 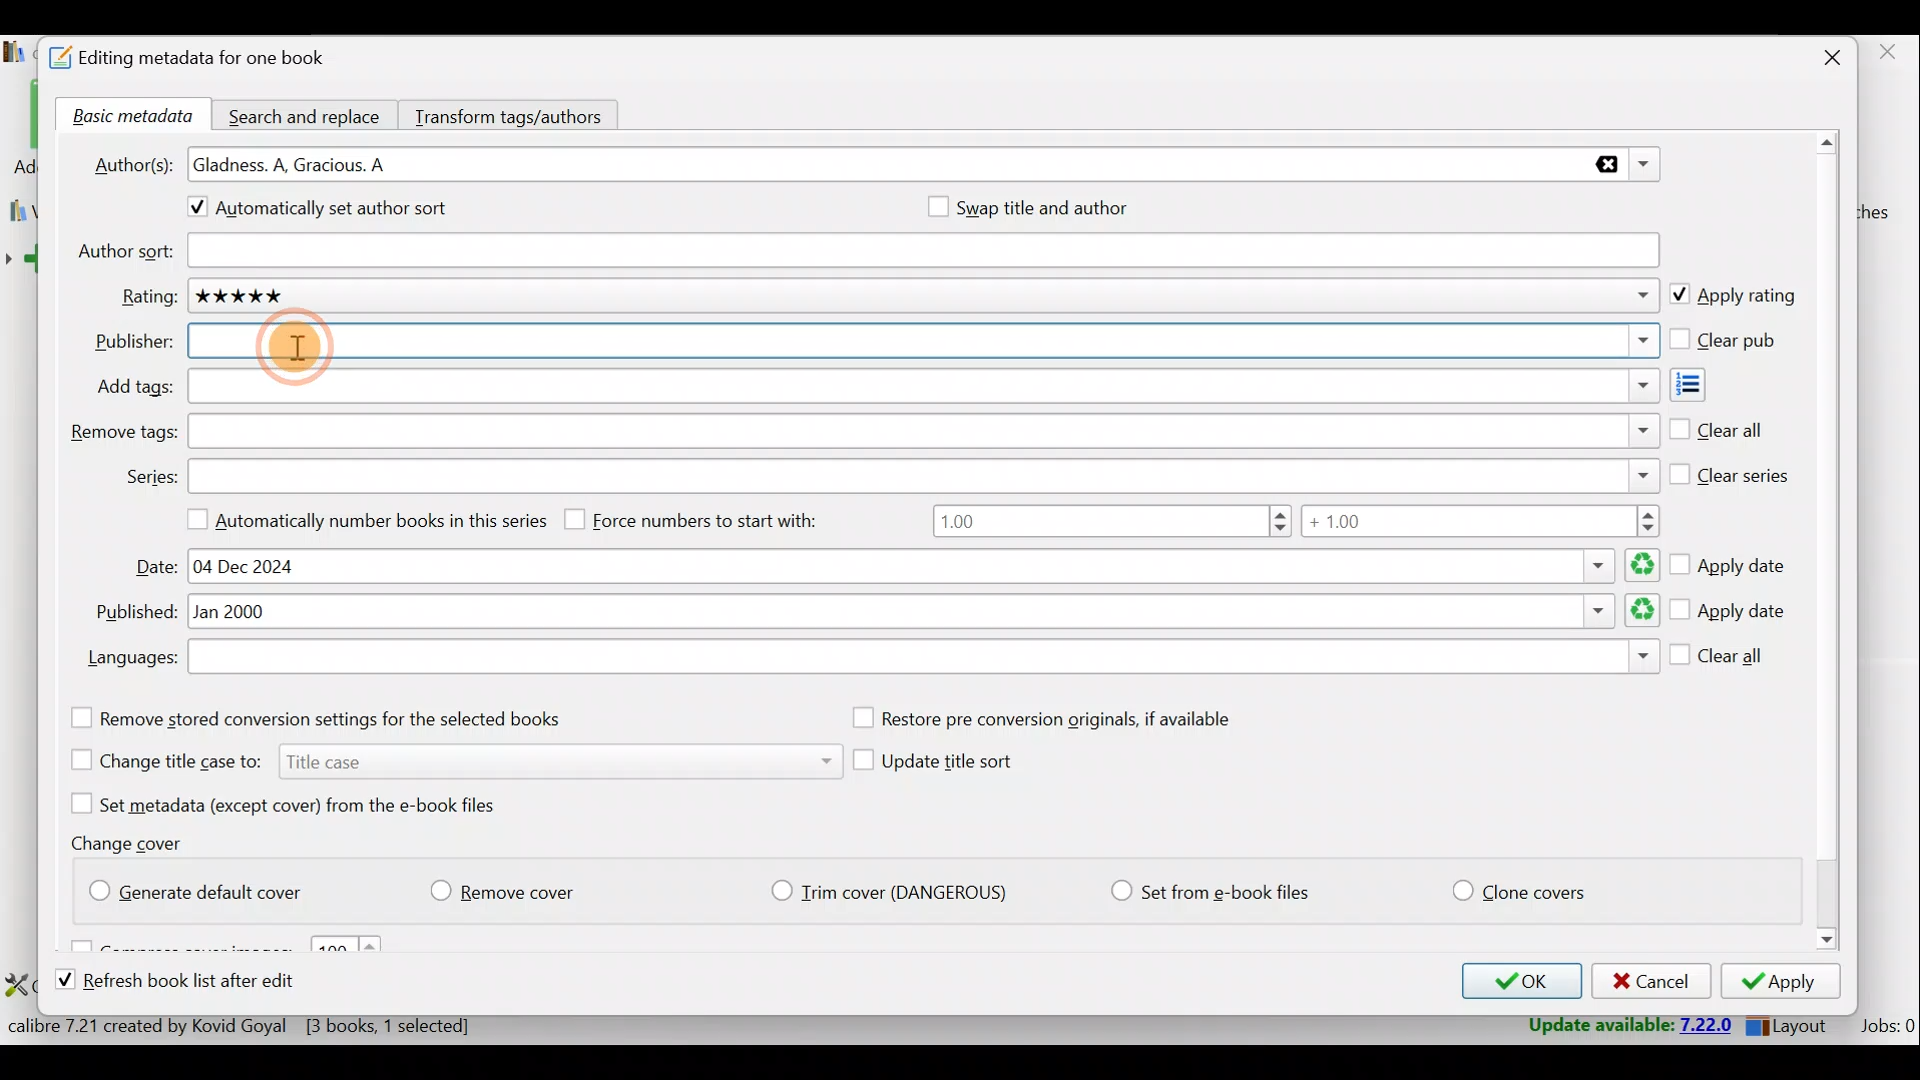 I want to click on Clear pub, so click(x=1727, y=341).